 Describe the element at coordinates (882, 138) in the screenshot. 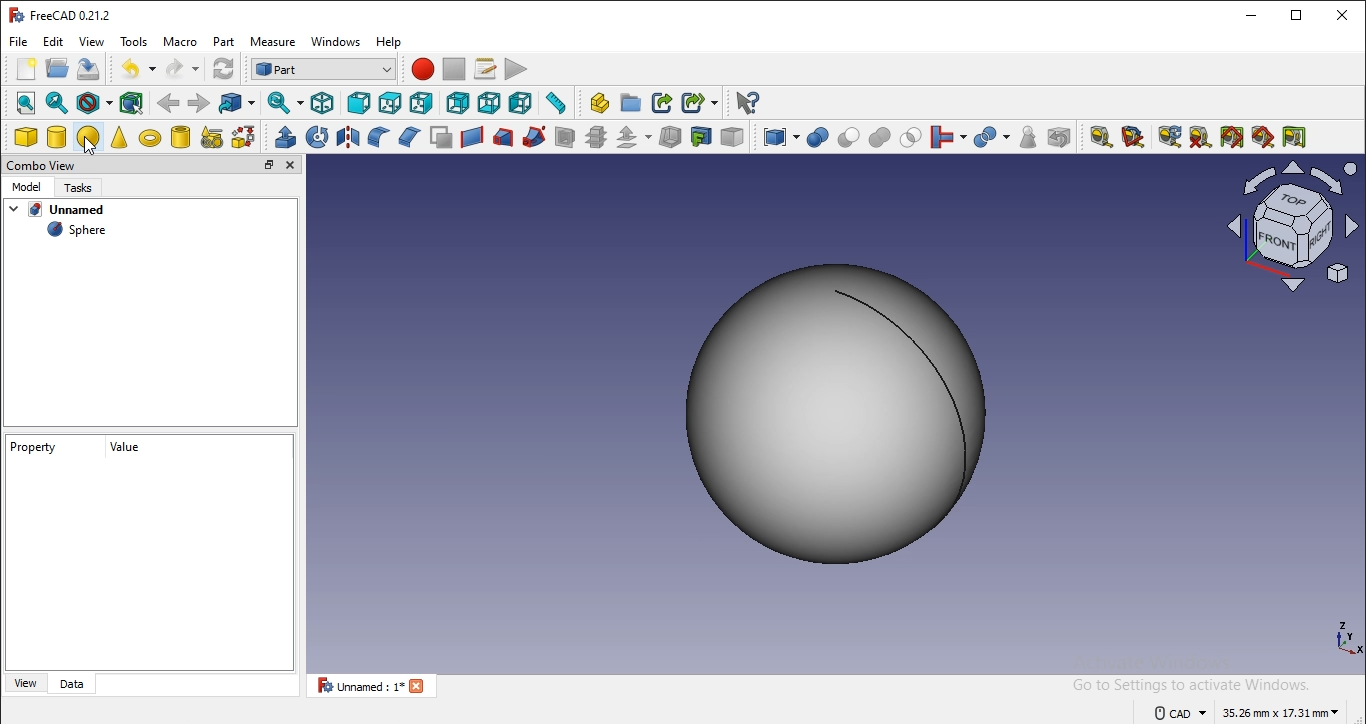

I see `union` at that location.